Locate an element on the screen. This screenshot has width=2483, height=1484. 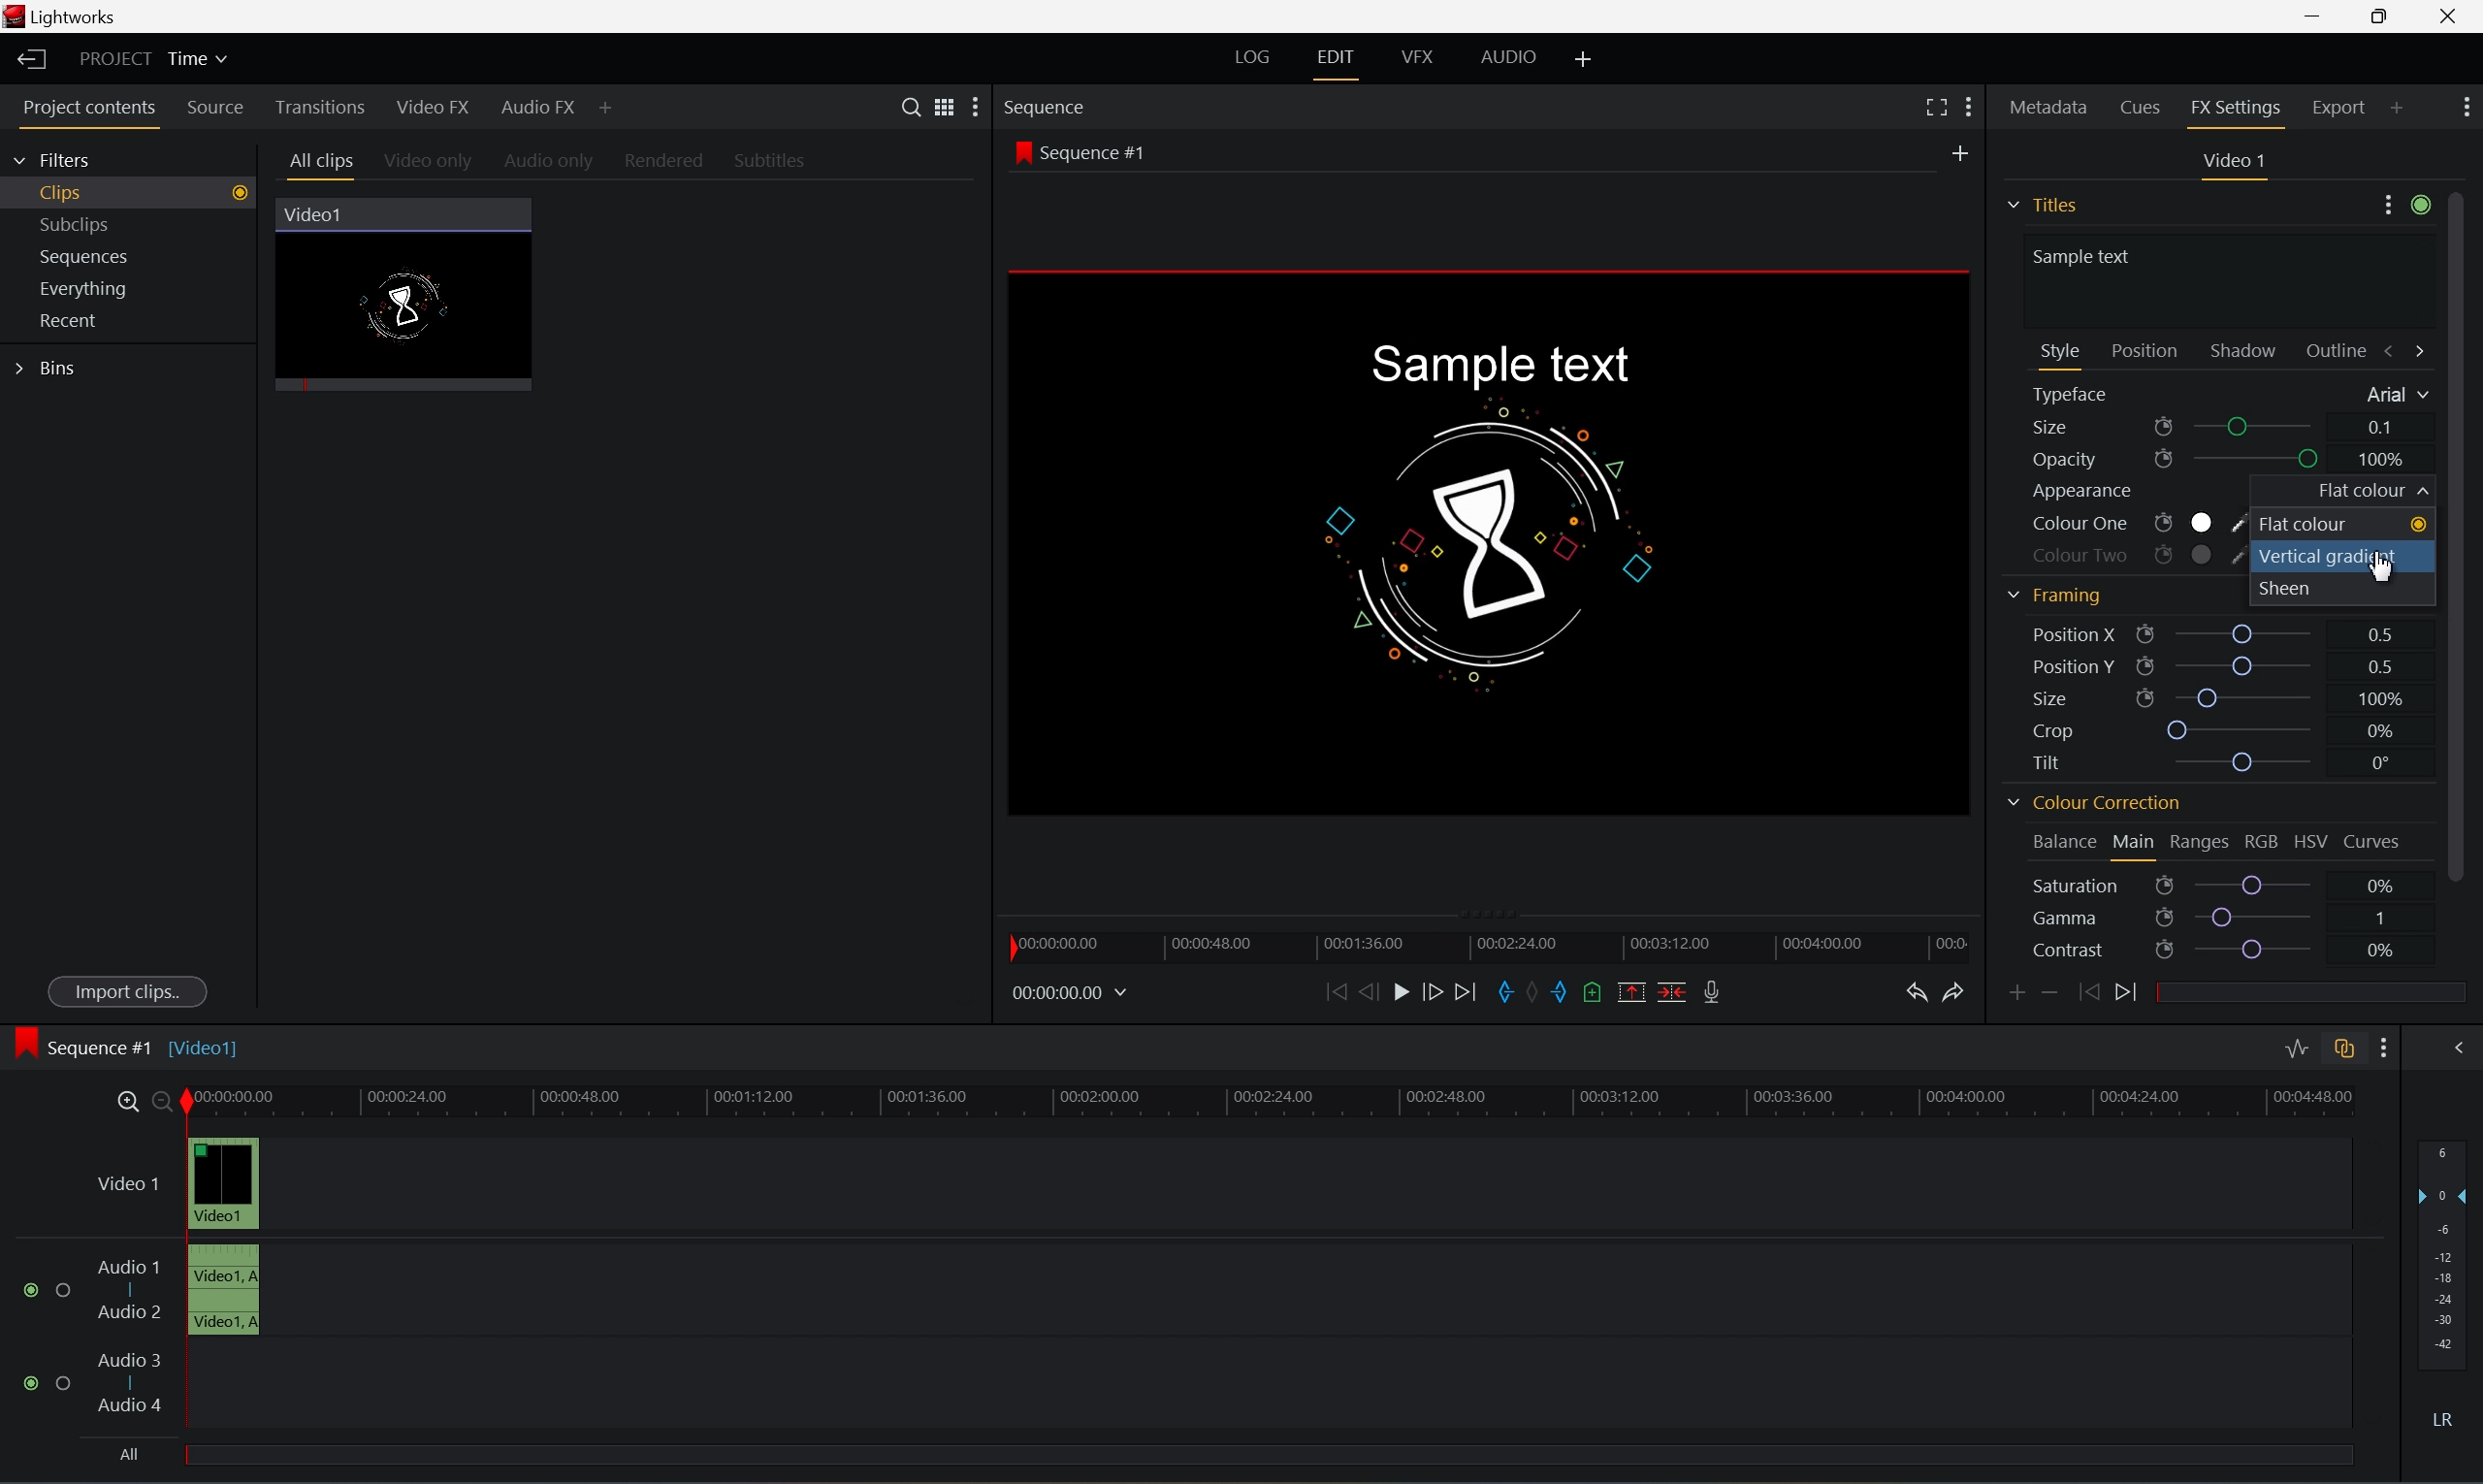
 is located at coordinates (73, 320).